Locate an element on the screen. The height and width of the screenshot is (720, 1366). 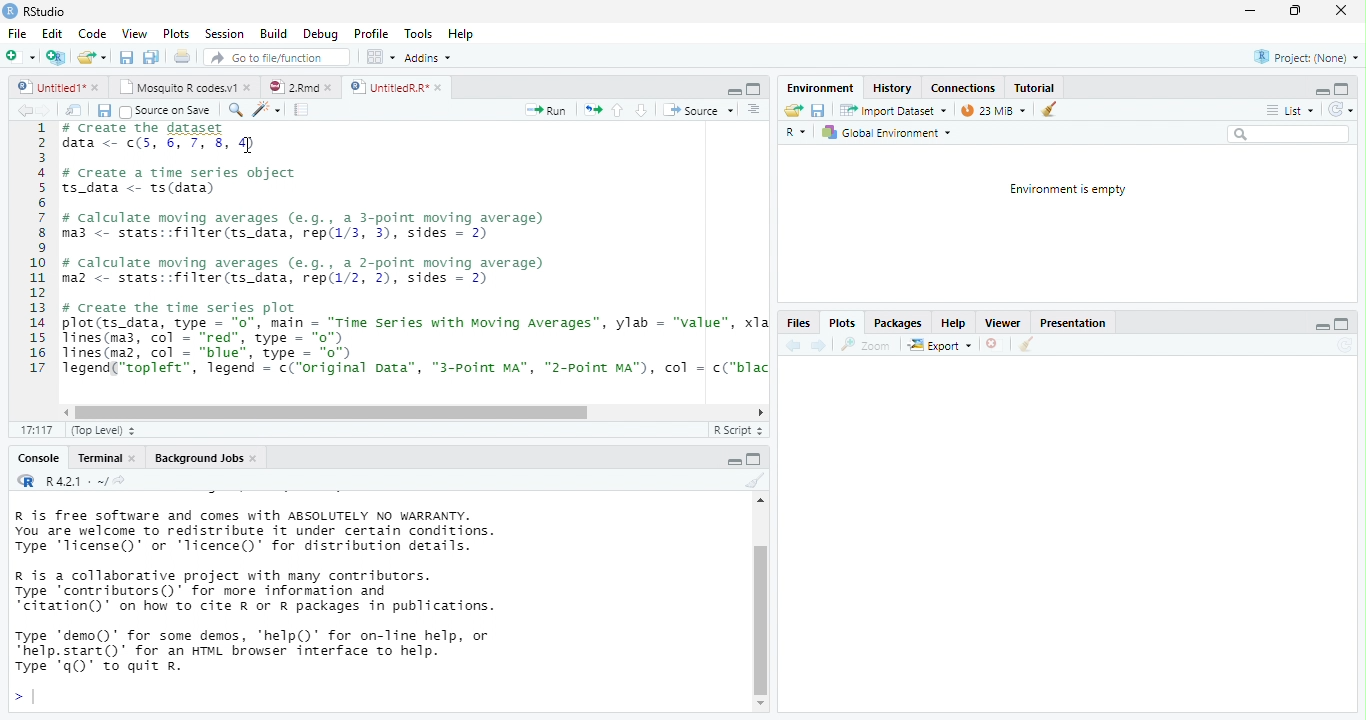
Addins is located at coordinates (428, 58).